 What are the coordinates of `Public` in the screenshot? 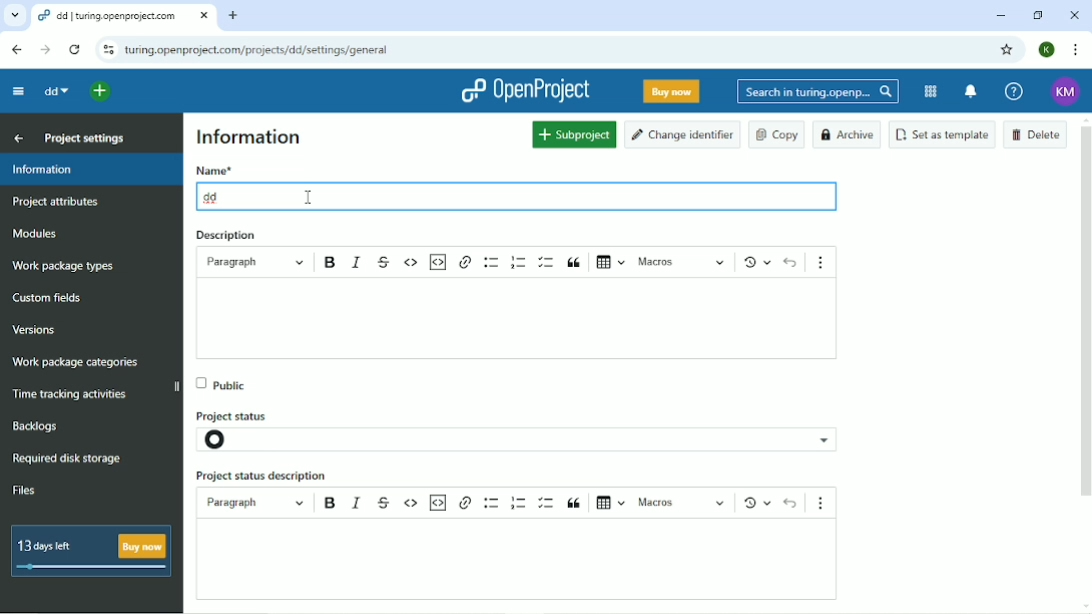 It's located at (226, 382).